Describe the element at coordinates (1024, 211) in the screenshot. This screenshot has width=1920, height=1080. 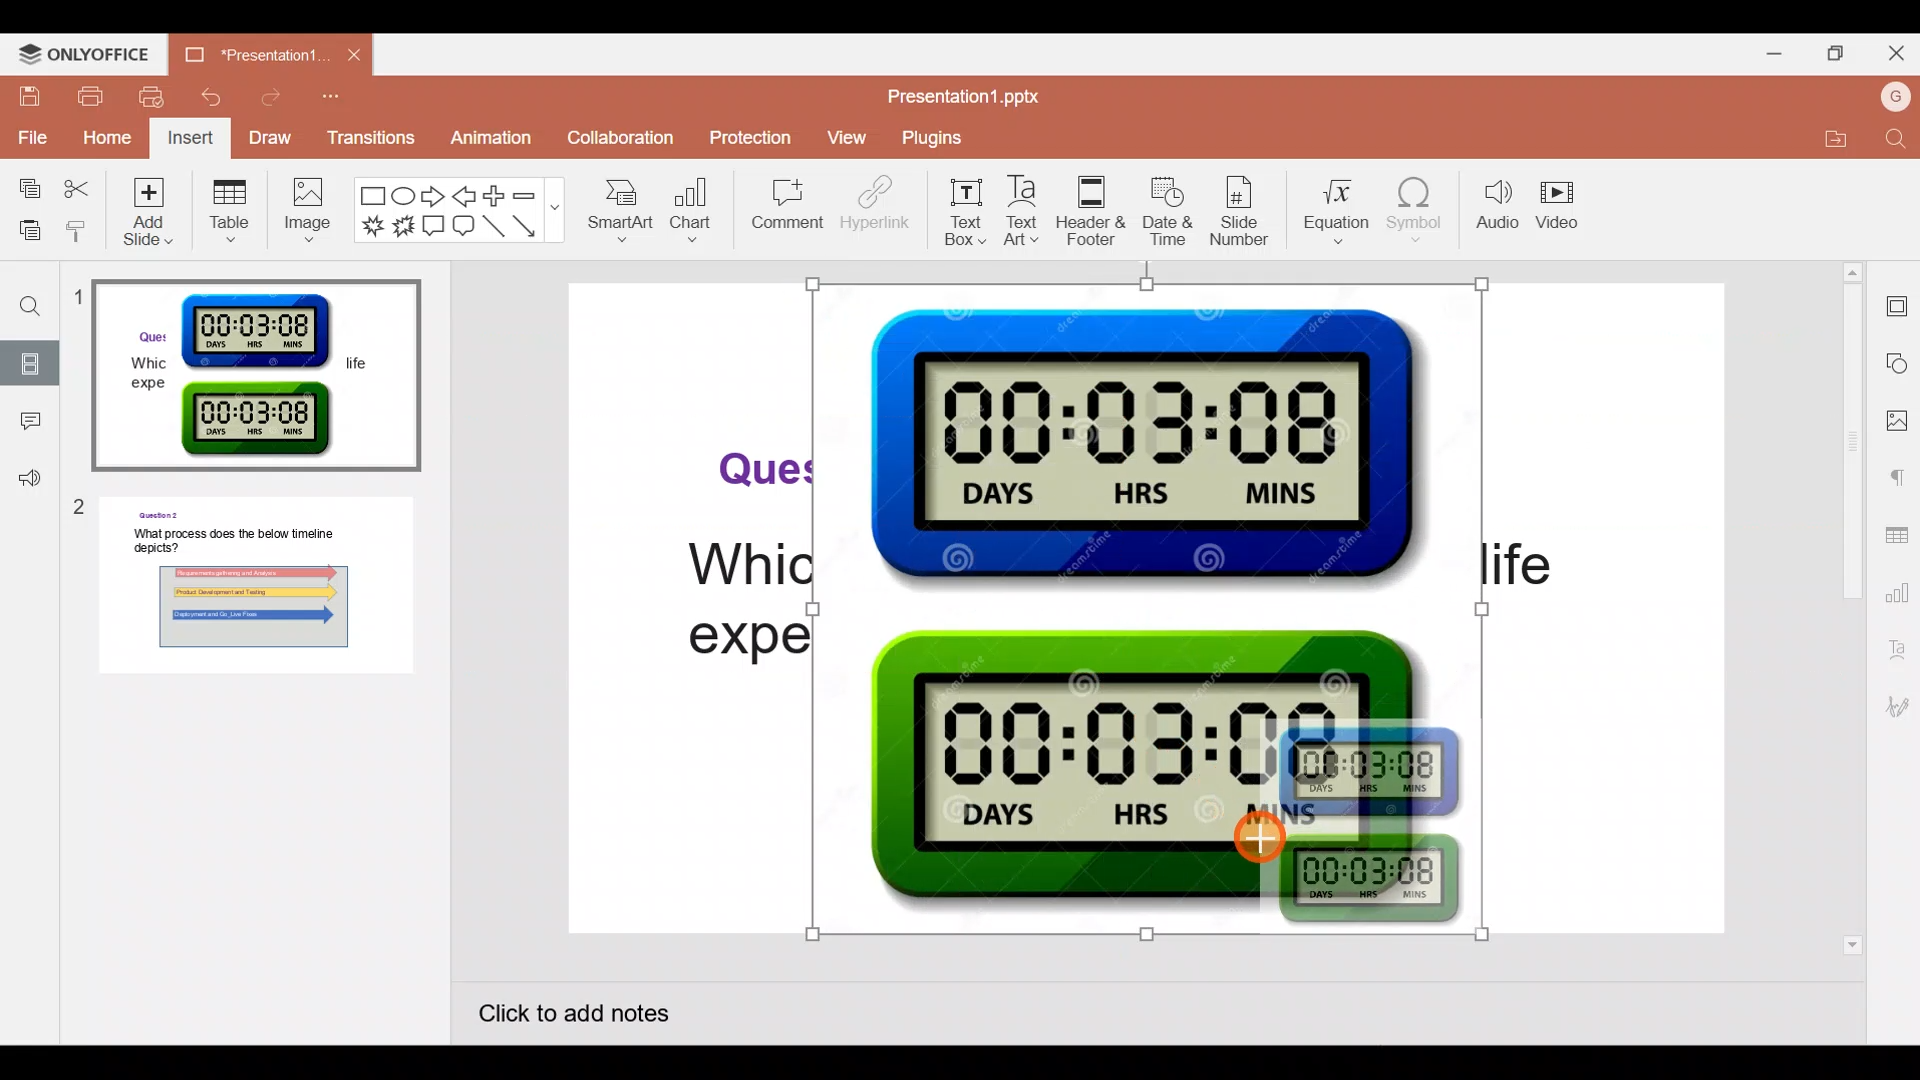
I see `Text Art` at that location.